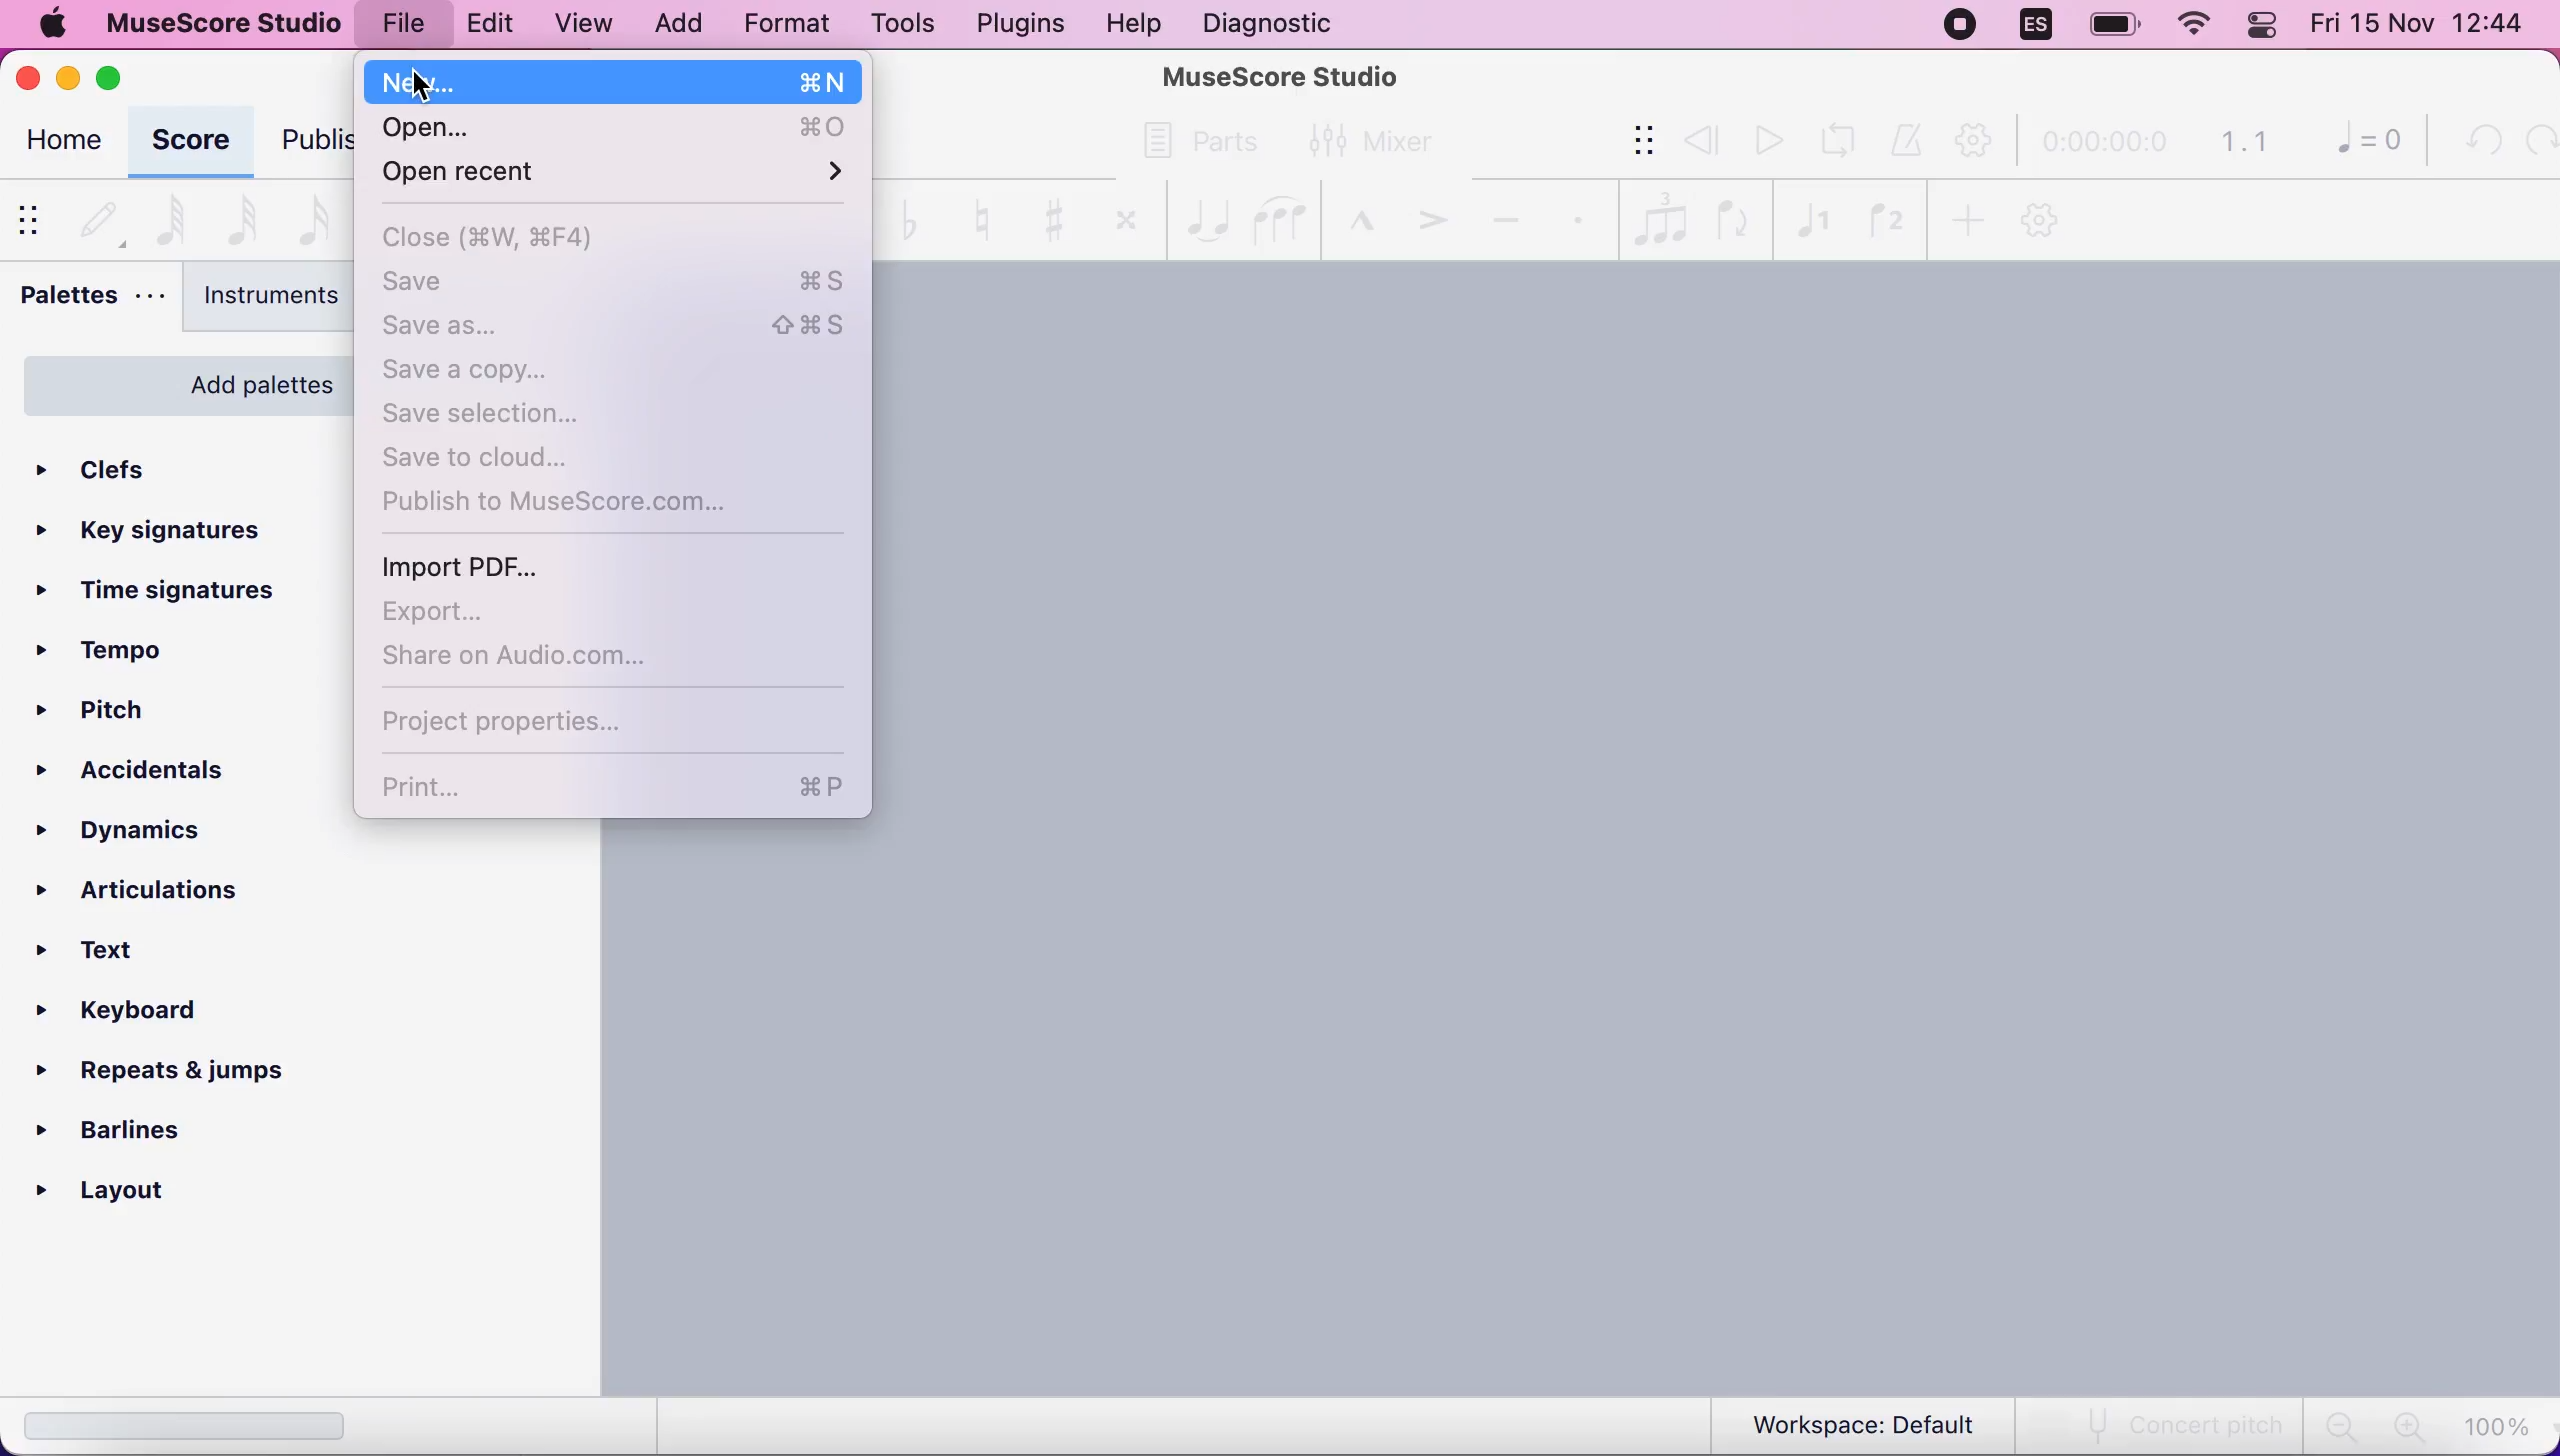  Describe the element at coordinates (2035, 25) in the screenshot. I see `language` at that location.